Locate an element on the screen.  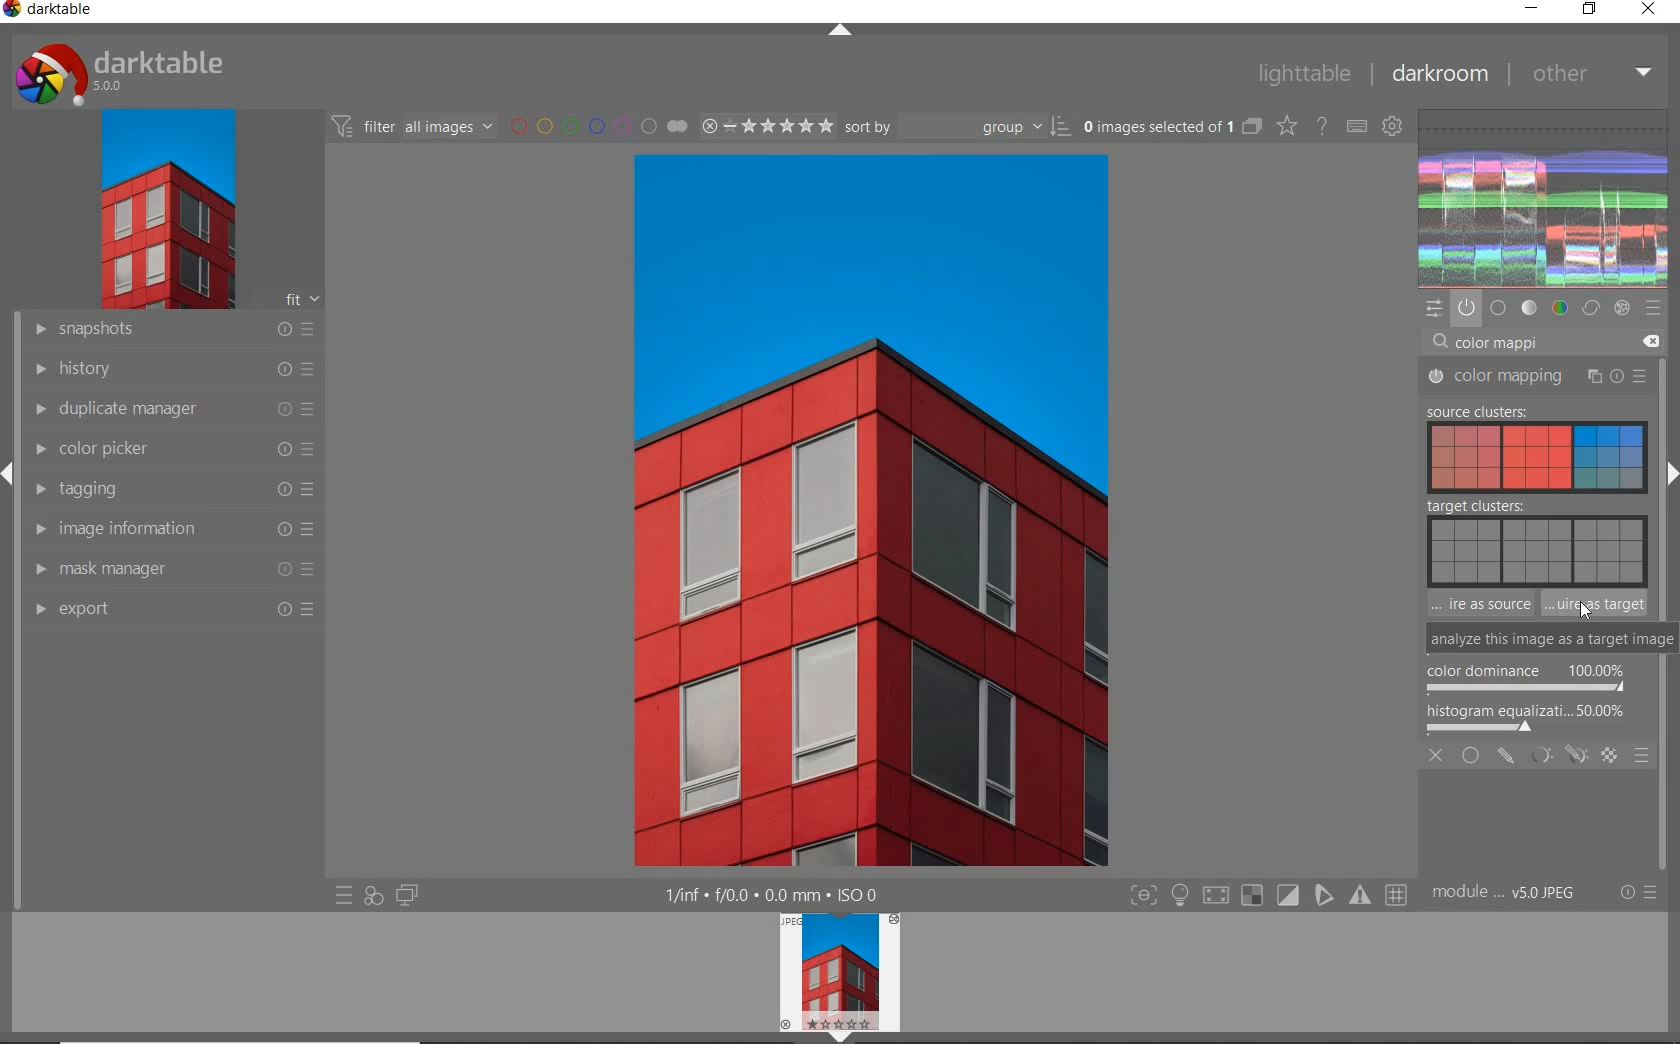
Image is located at coordinates (1508, 459).